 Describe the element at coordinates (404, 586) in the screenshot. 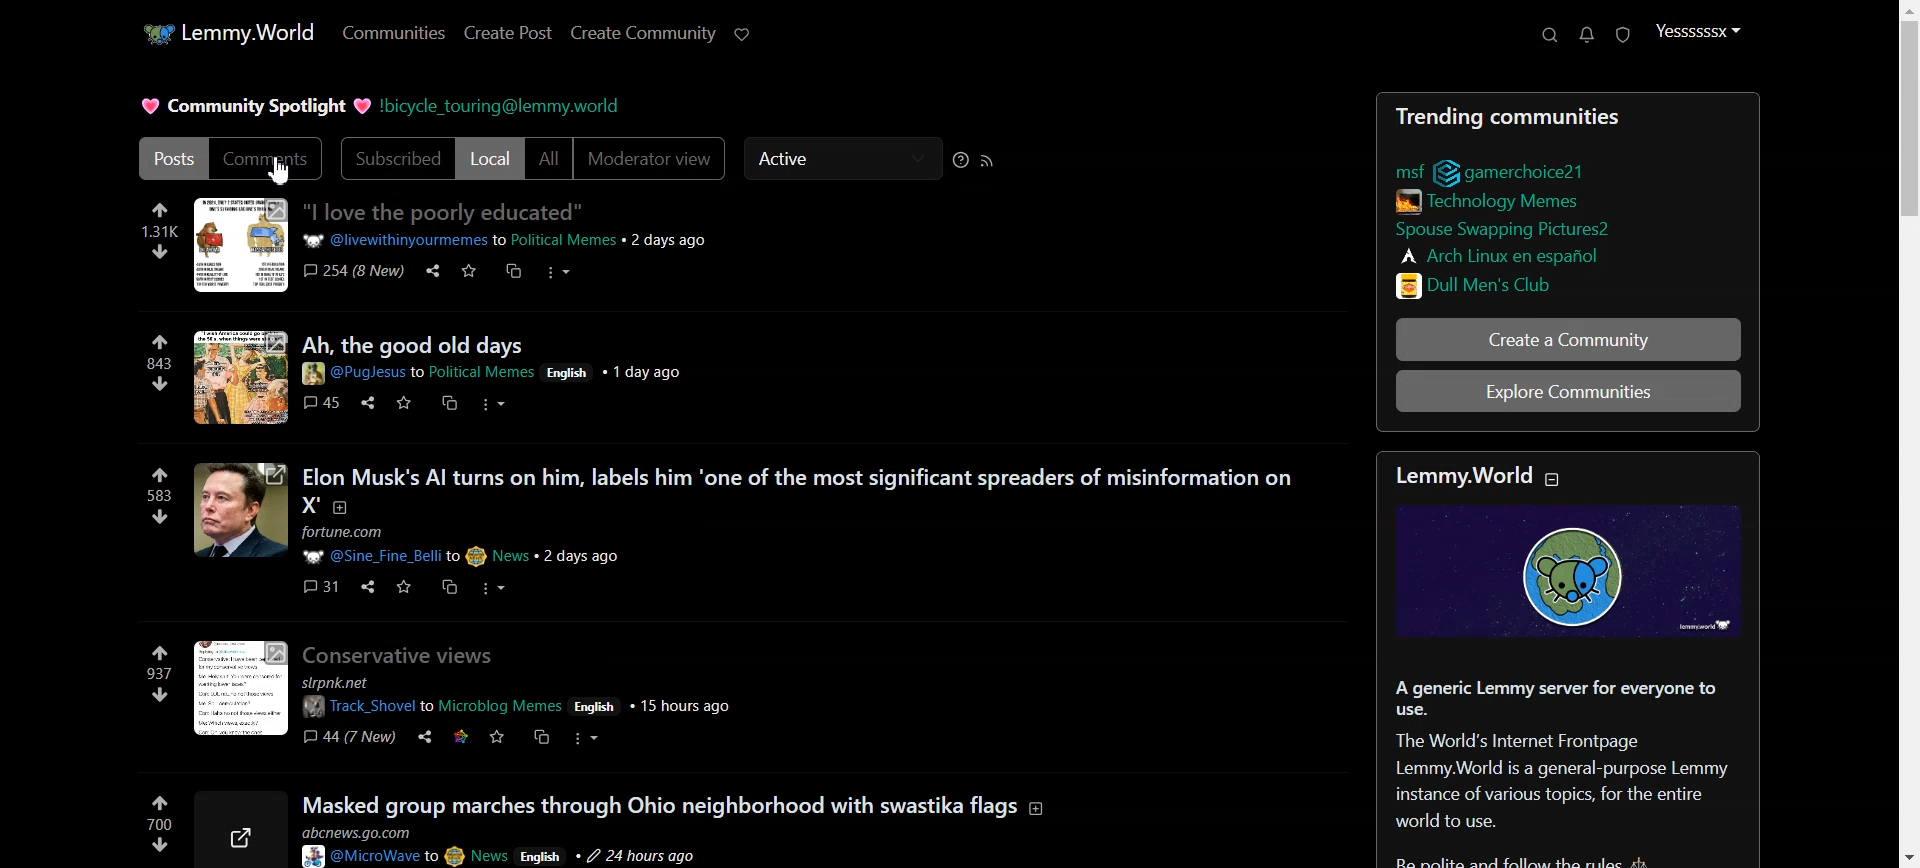

I see `save` at that location.